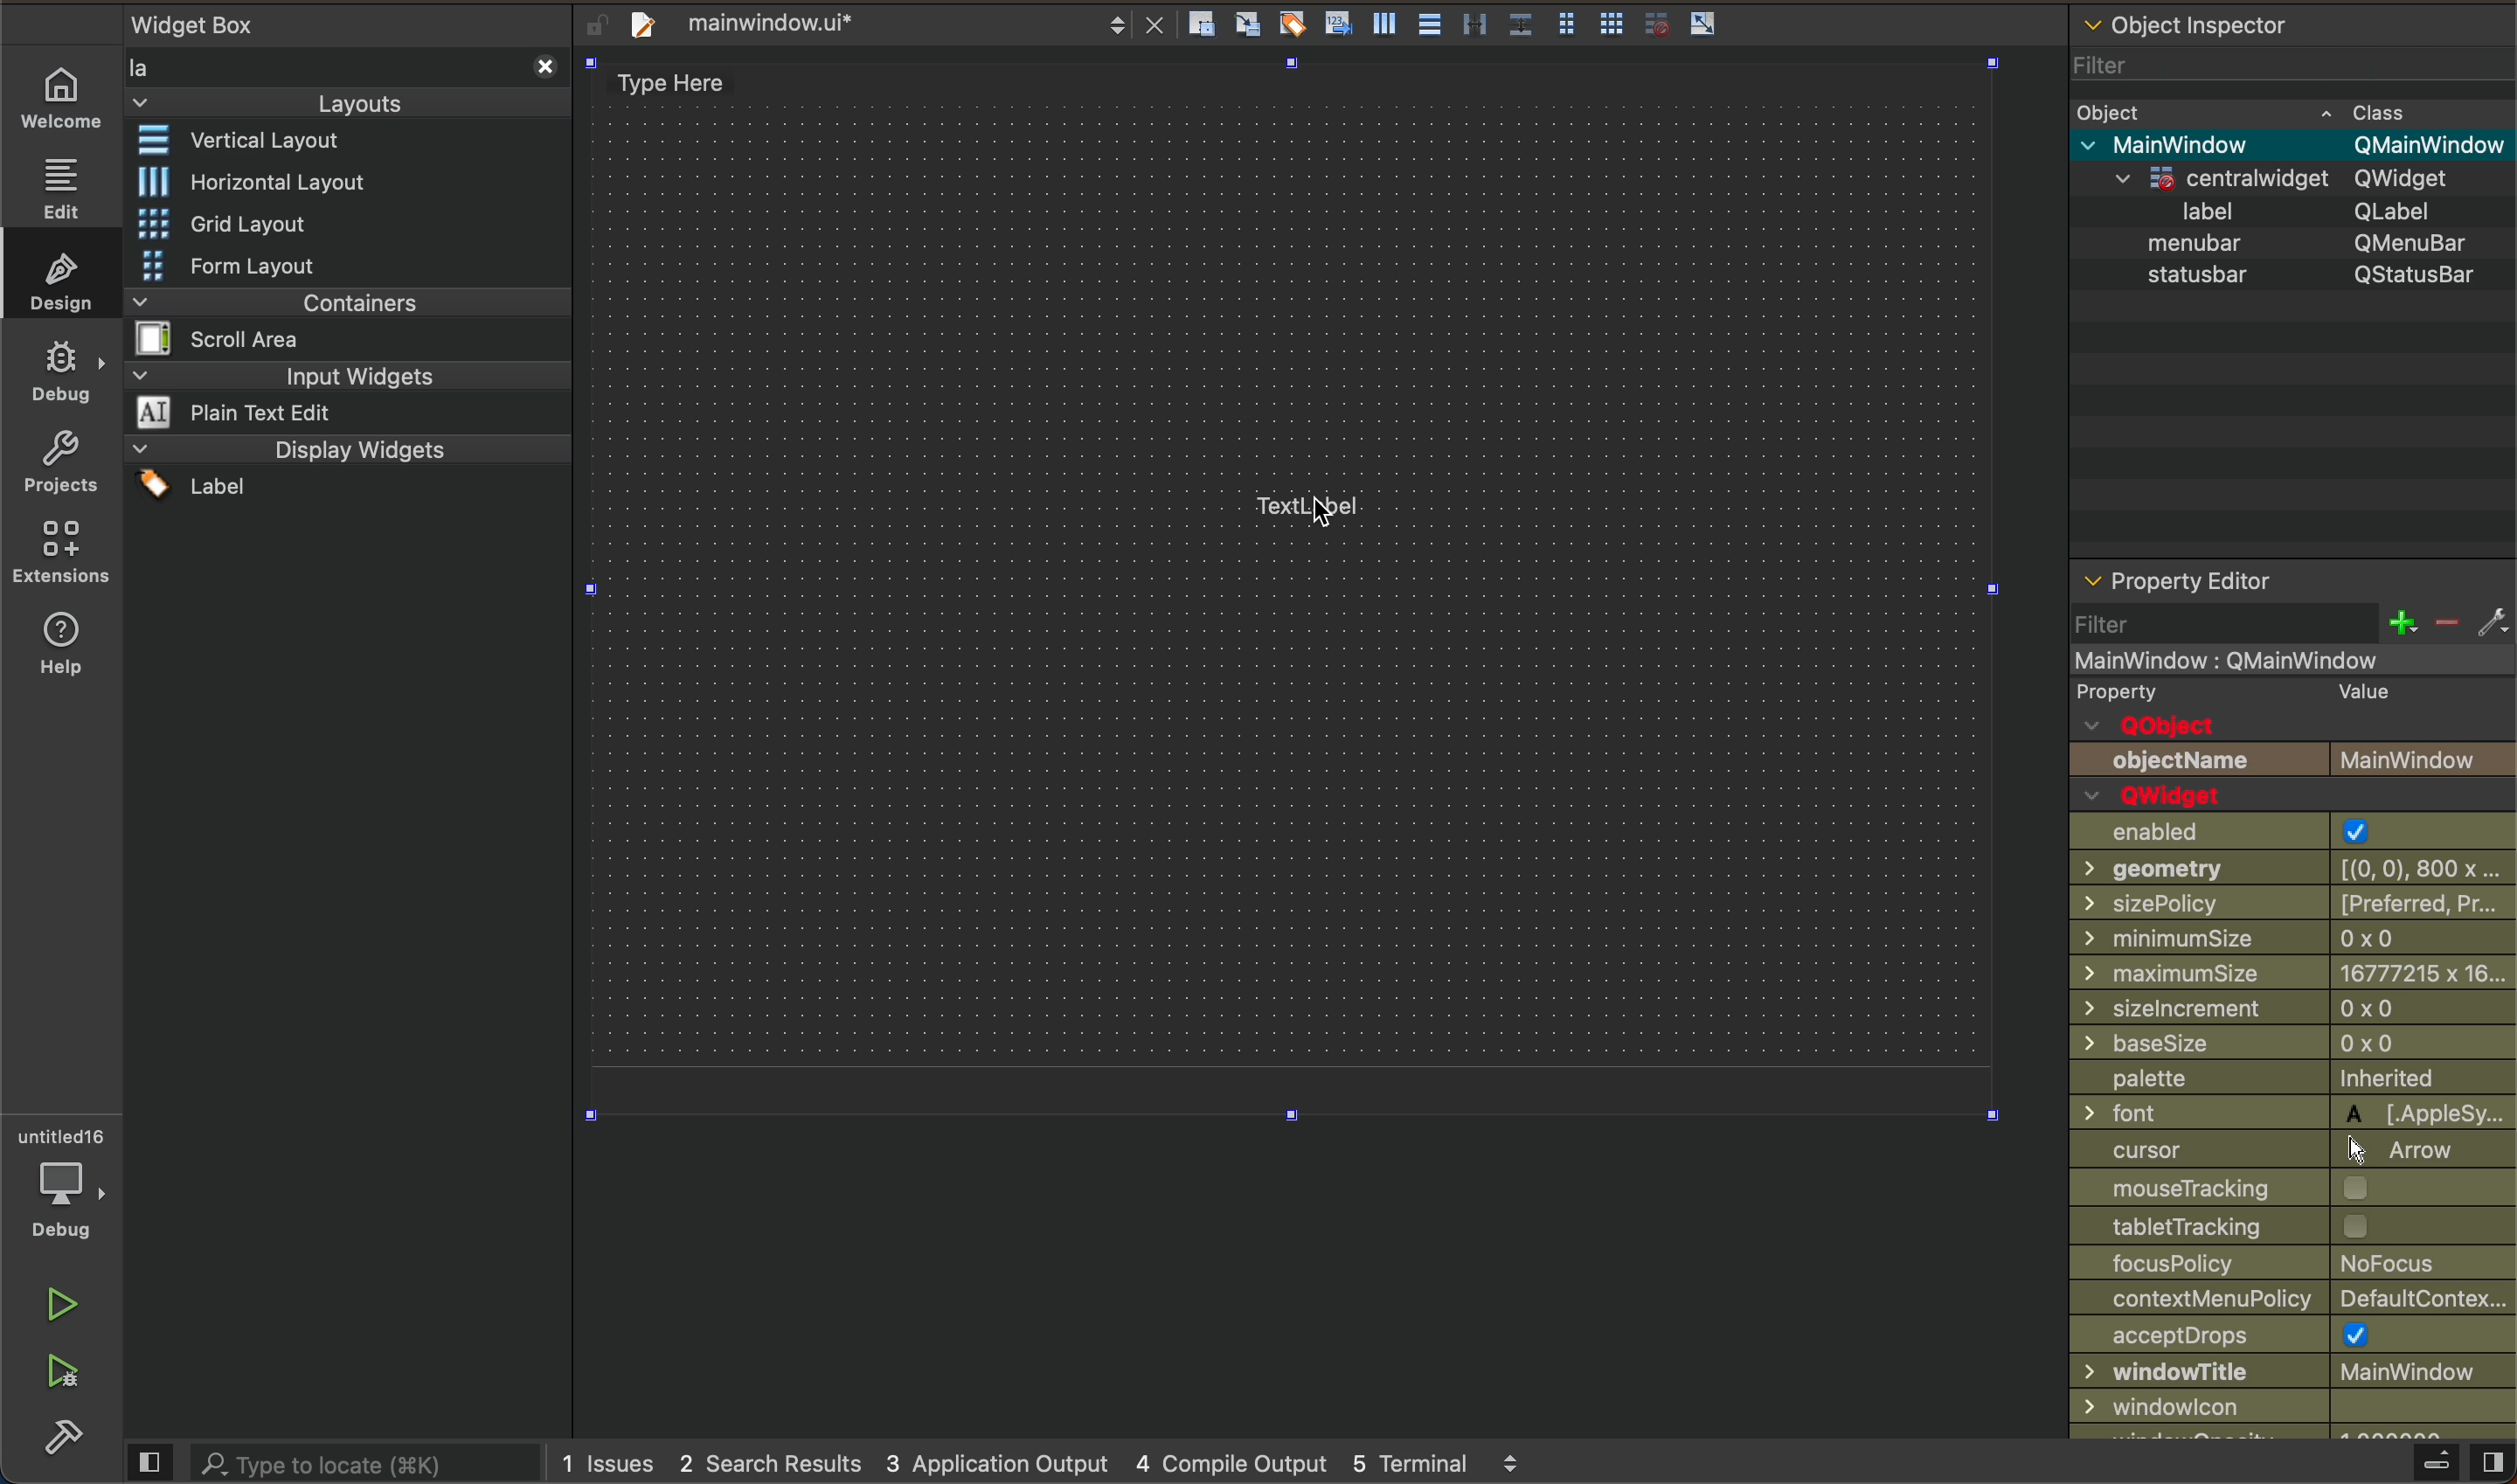  What do you see at coordinates (64, 188) in the screenshot?
I see `editor` at bounding box center [64, 188].